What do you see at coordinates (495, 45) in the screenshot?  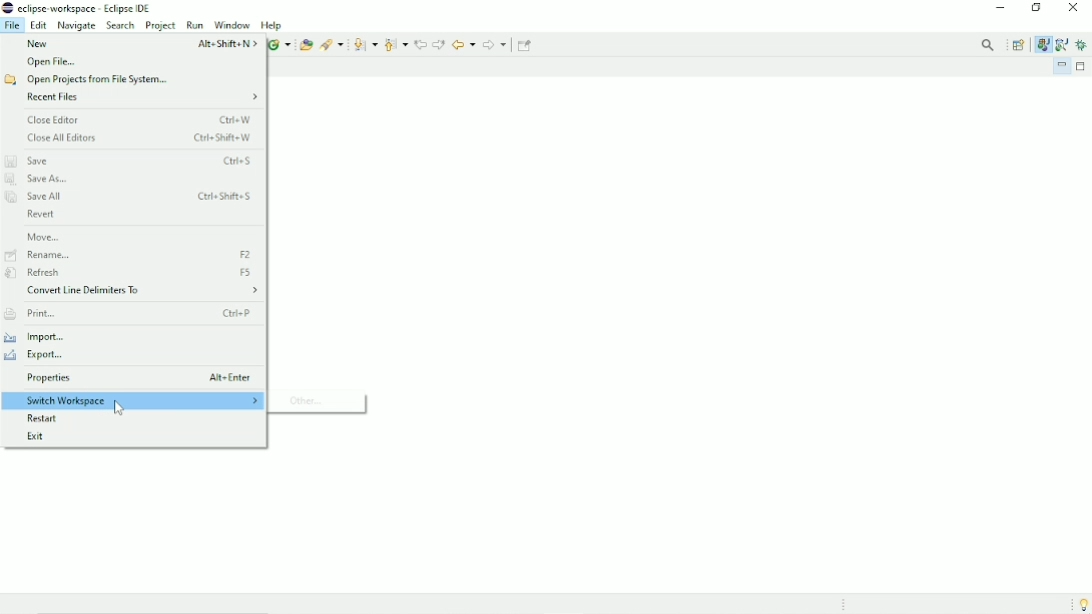 I see `Forward` at bounding box center [495, 45].